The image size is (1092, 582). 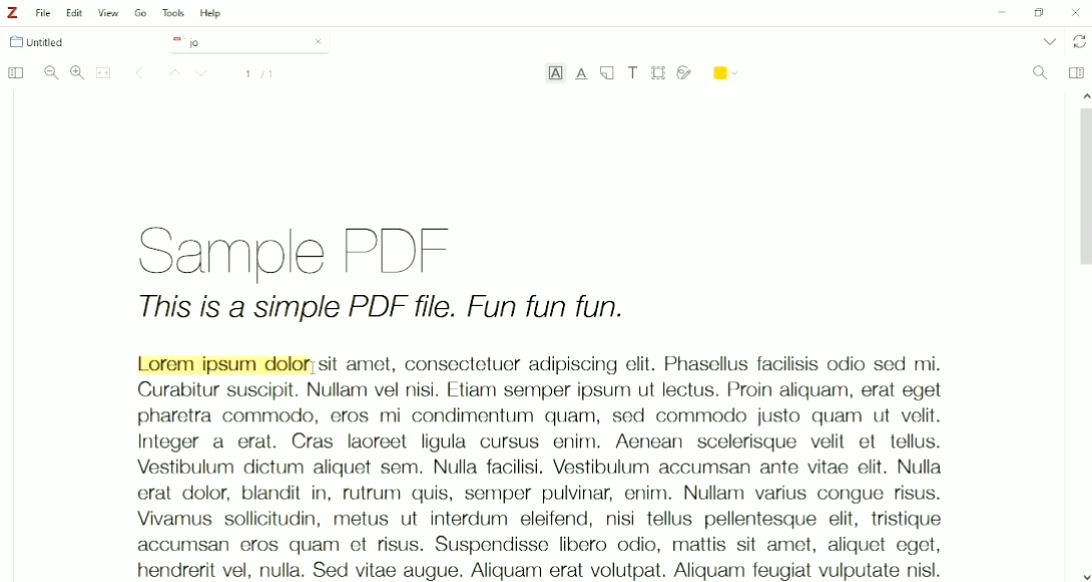 What do you see at coordinates (14, 74) in the screenshot?
I see `Toggle Sidebar` at bounding box center [14, 74].